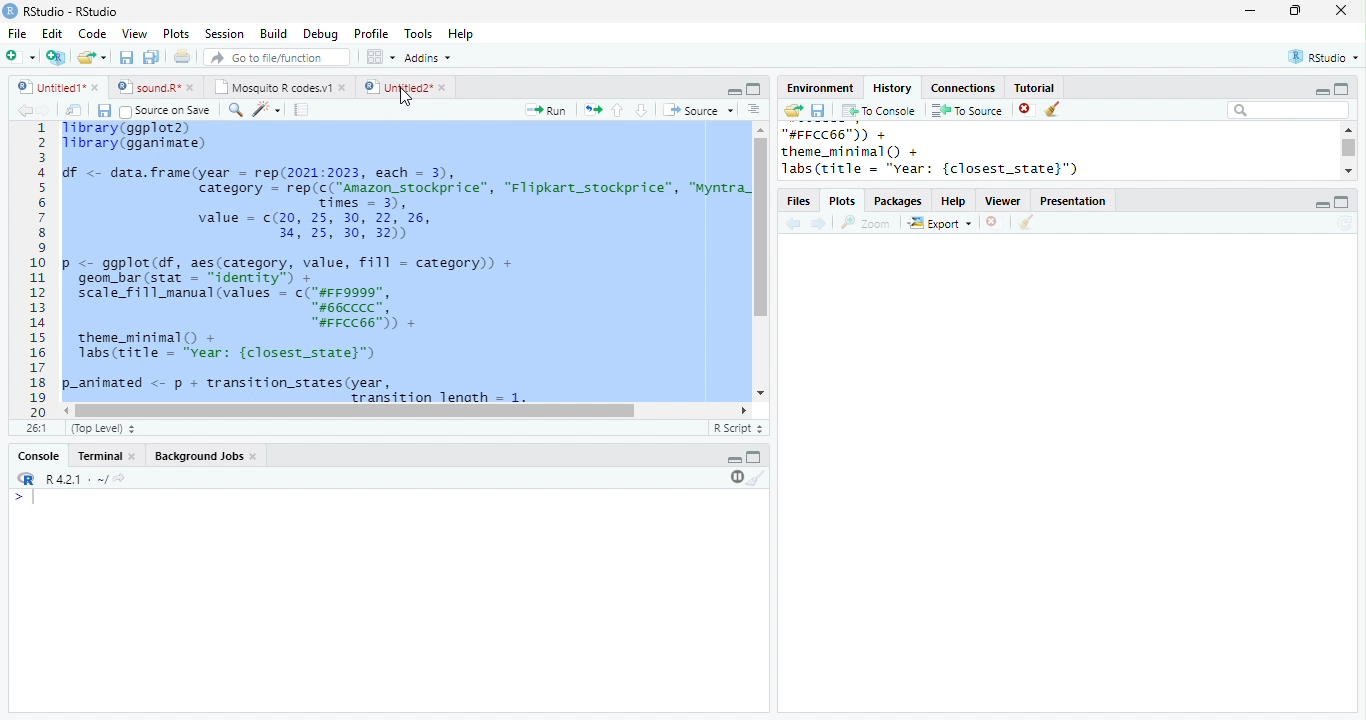  I want to click on up, so click(618, 111).